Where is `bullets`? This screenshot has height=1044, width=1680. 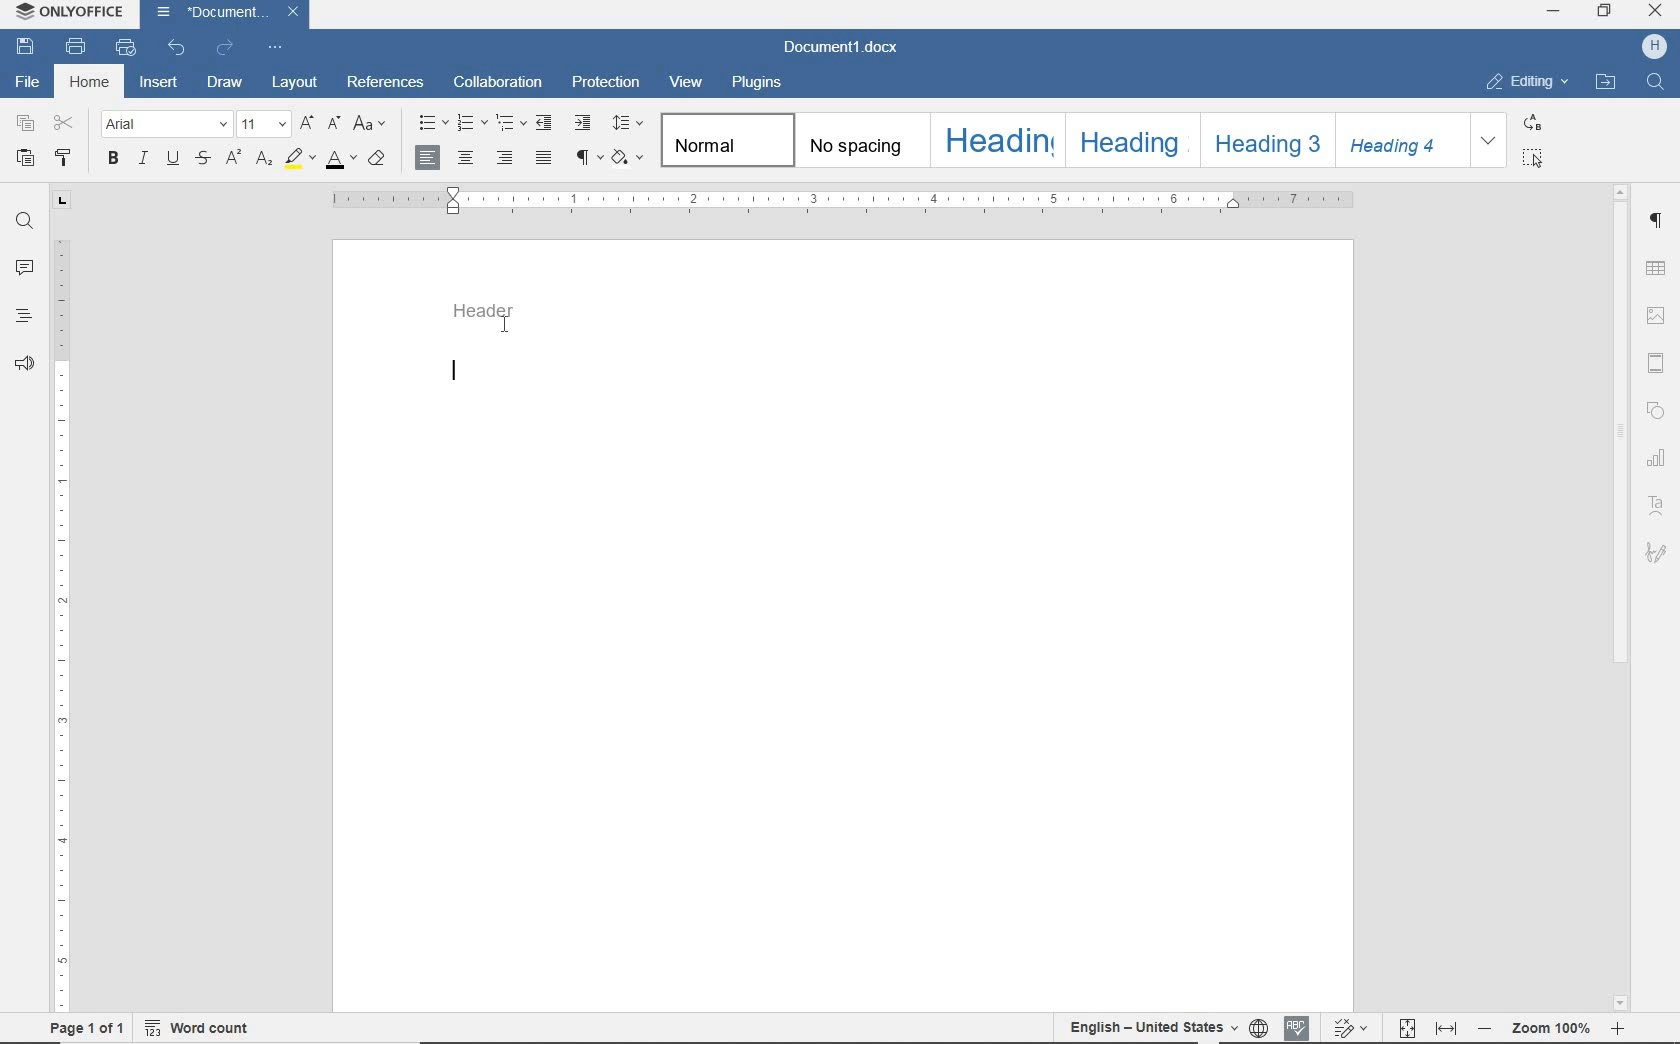 bullets is located at coordinates (428, 123).